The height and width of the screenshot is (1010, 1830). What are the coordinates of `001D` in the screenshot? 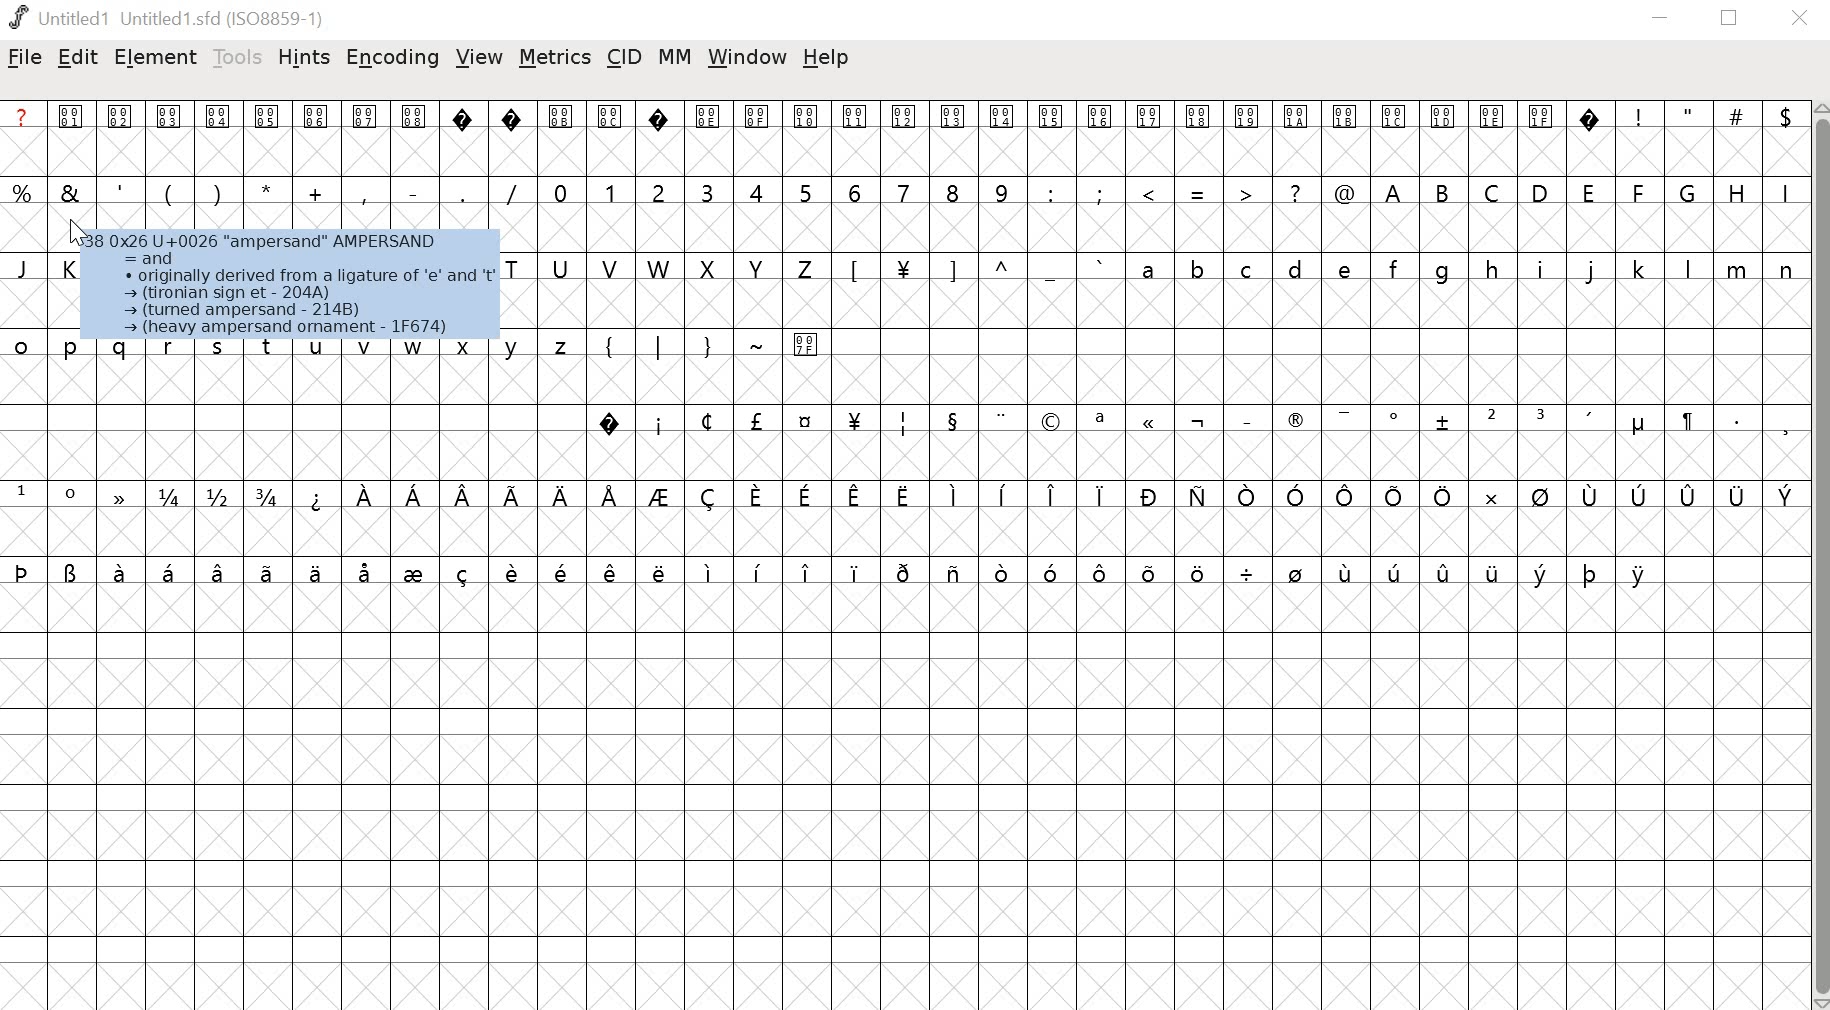 It's located at (1444, 139).